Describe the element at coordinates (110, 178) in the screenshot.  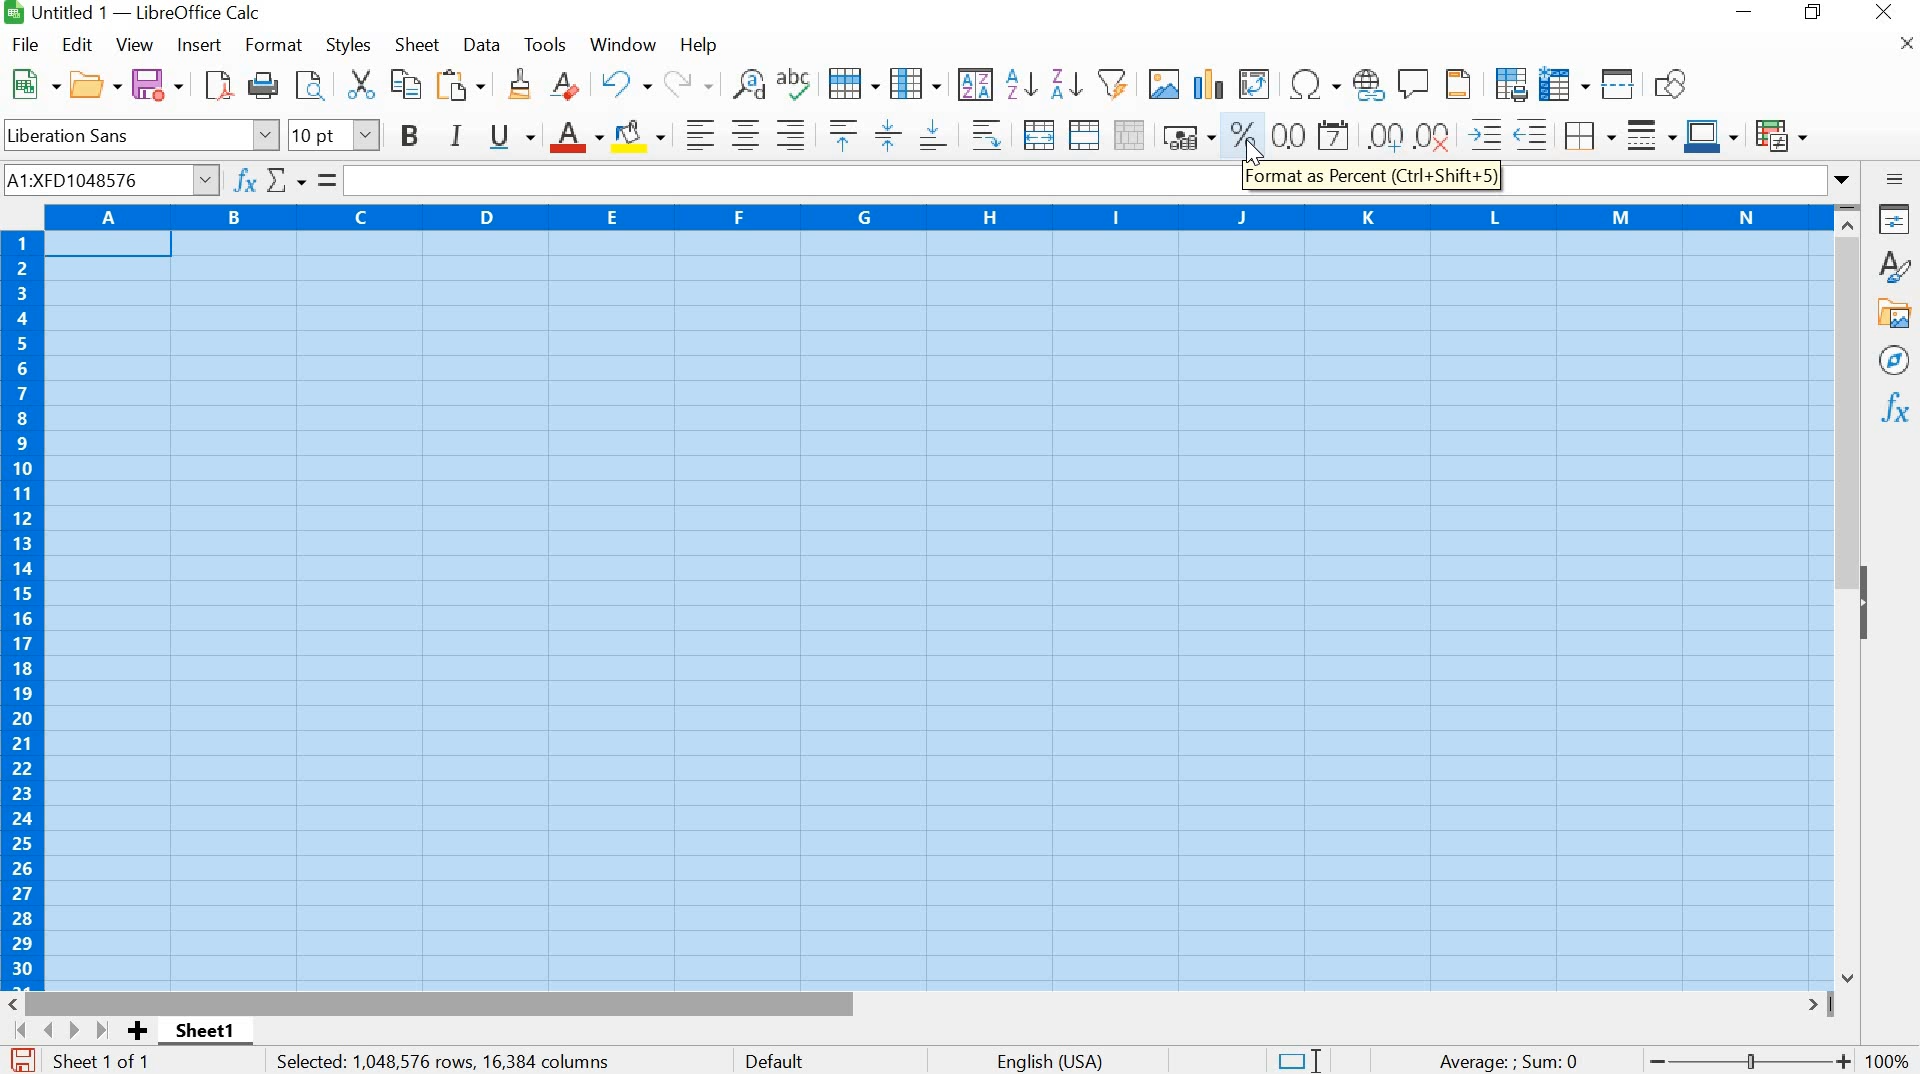
I see `Name Box` at that location.